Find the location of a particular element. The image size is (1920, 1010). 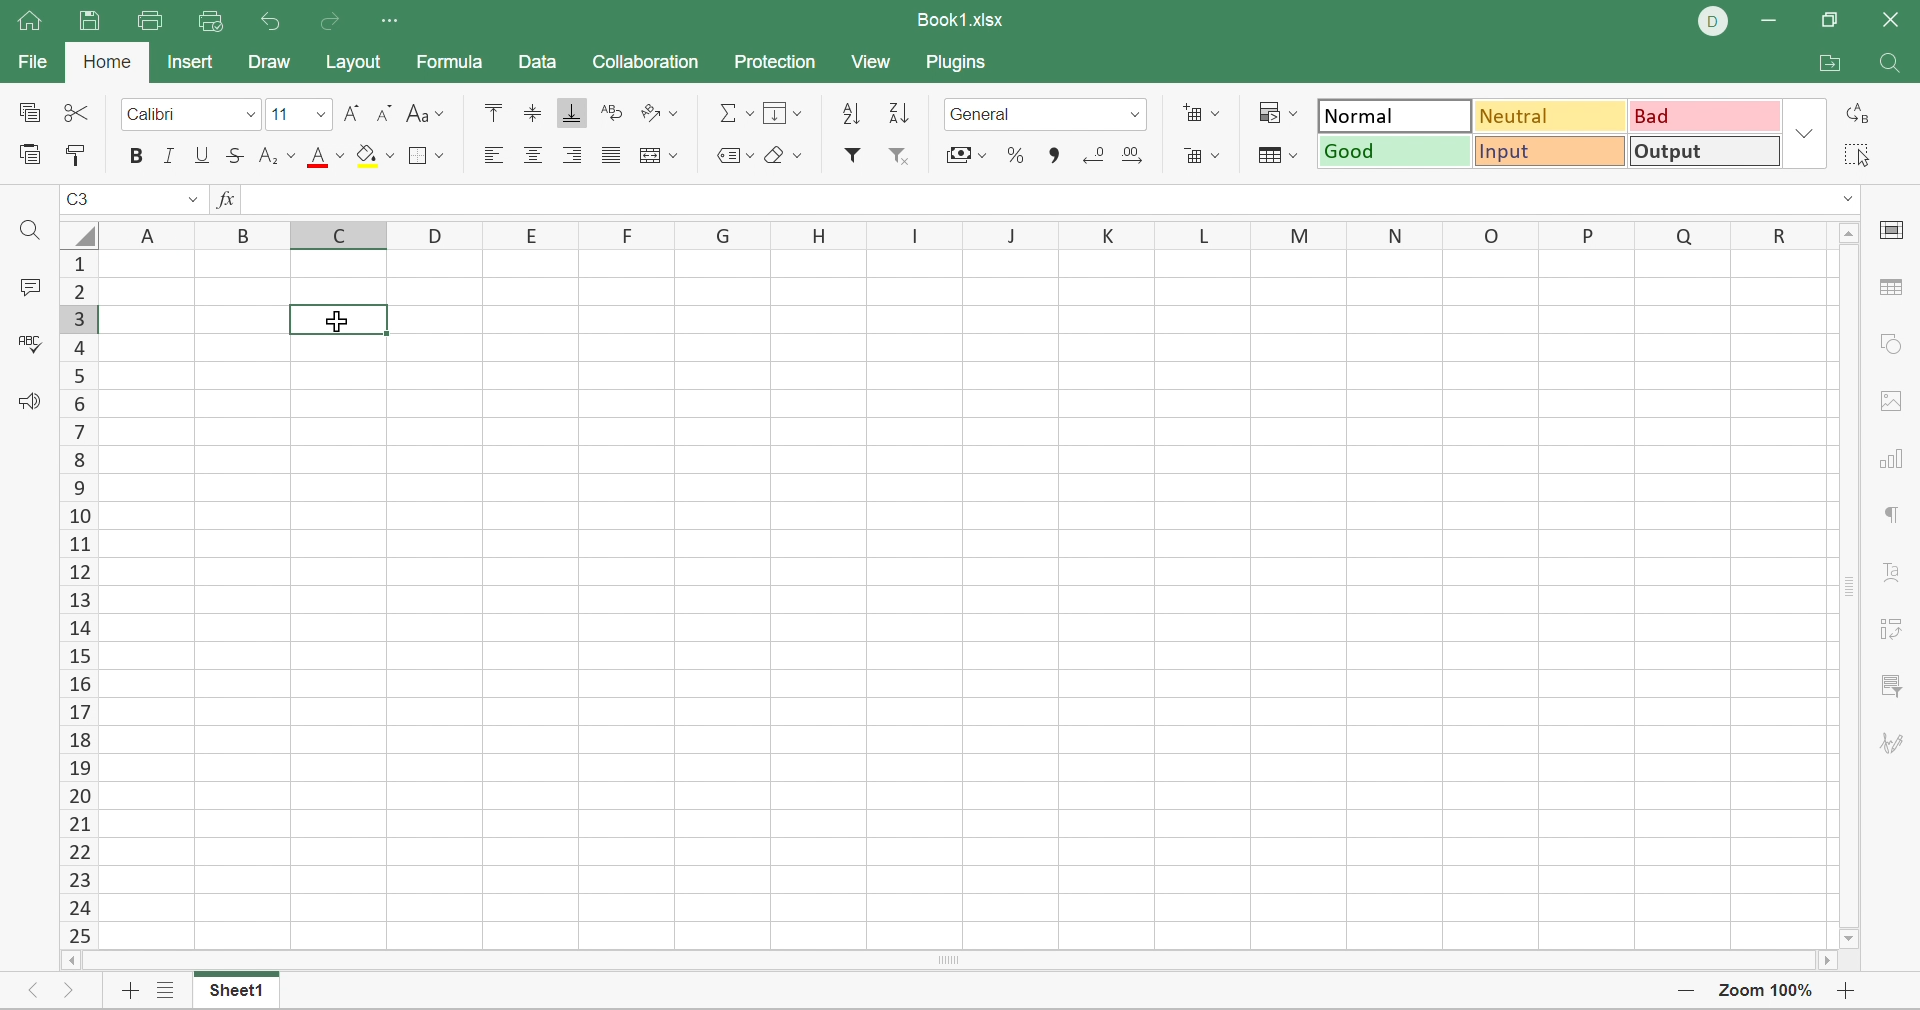

images settings is located at coordinates (1886, 403).